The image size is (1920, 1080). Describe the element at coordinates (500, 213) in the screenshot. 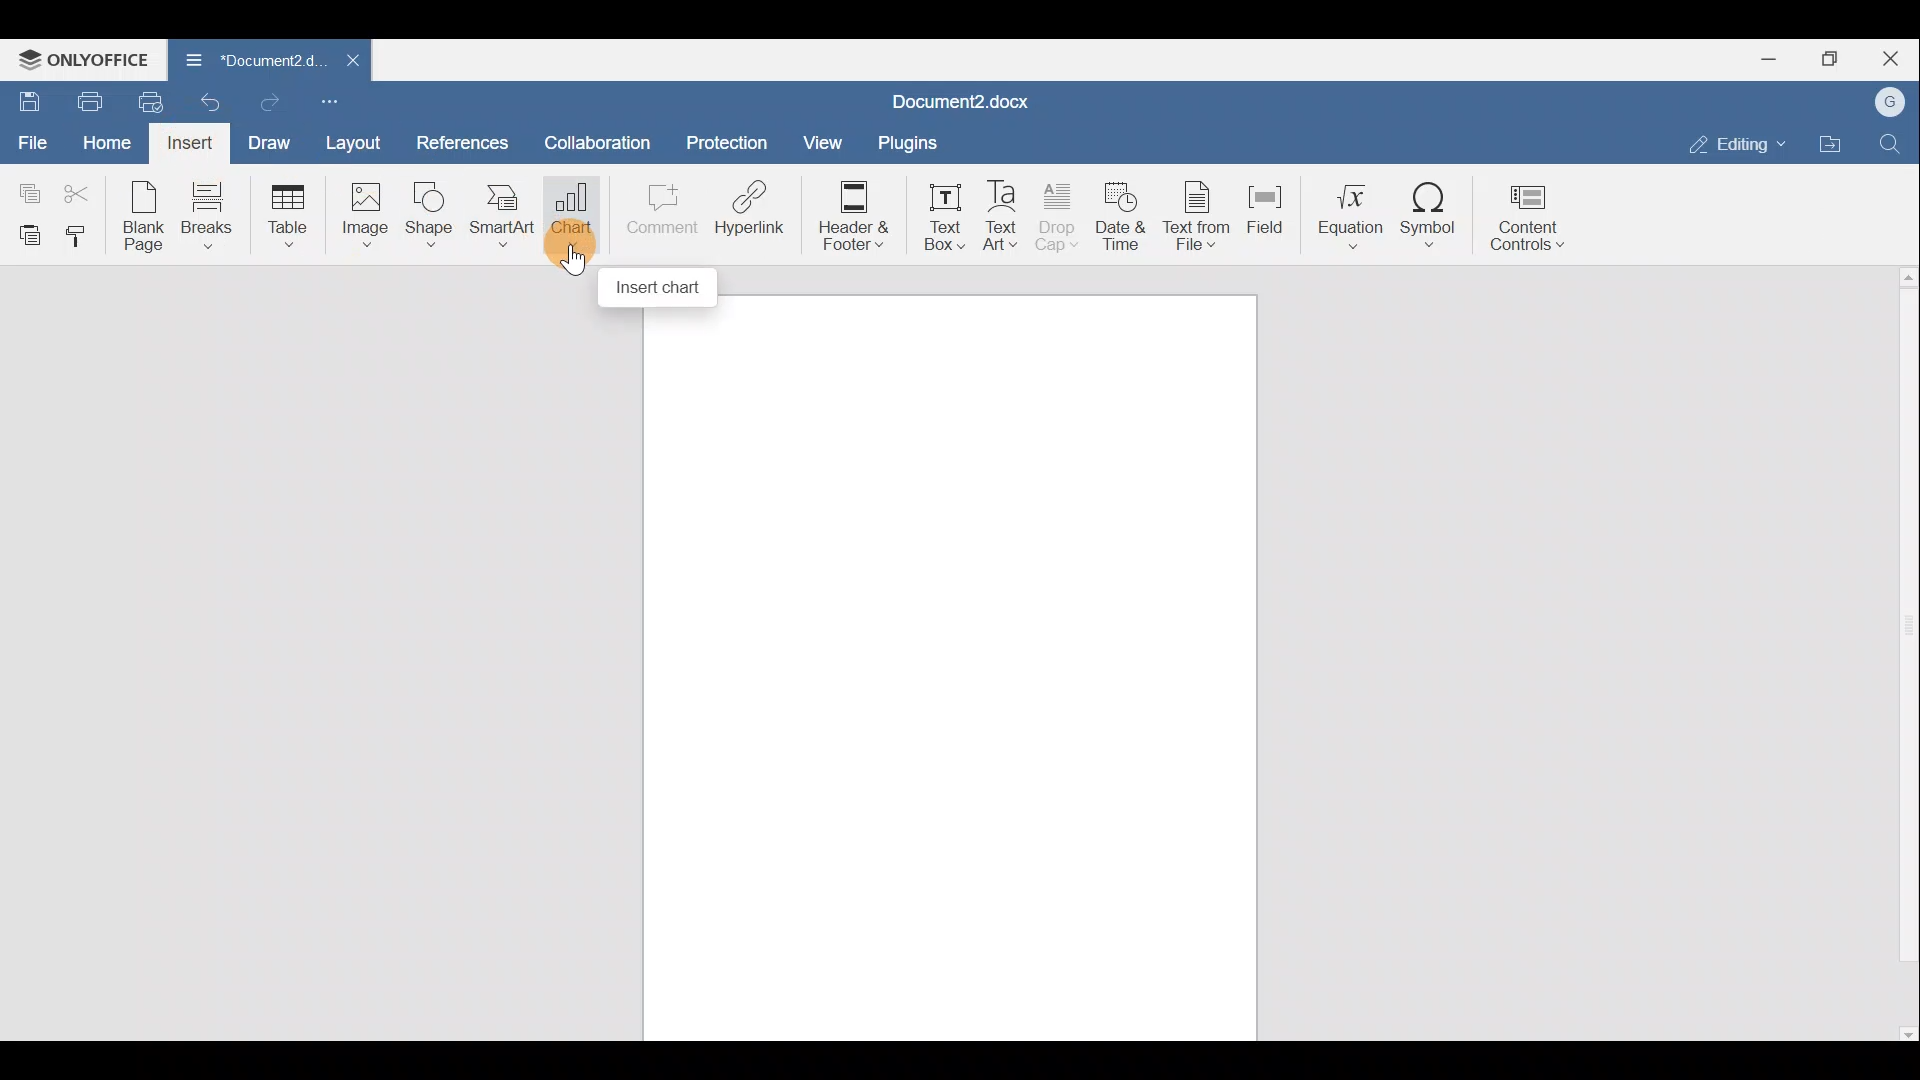

I see `SmartArt` at that location.